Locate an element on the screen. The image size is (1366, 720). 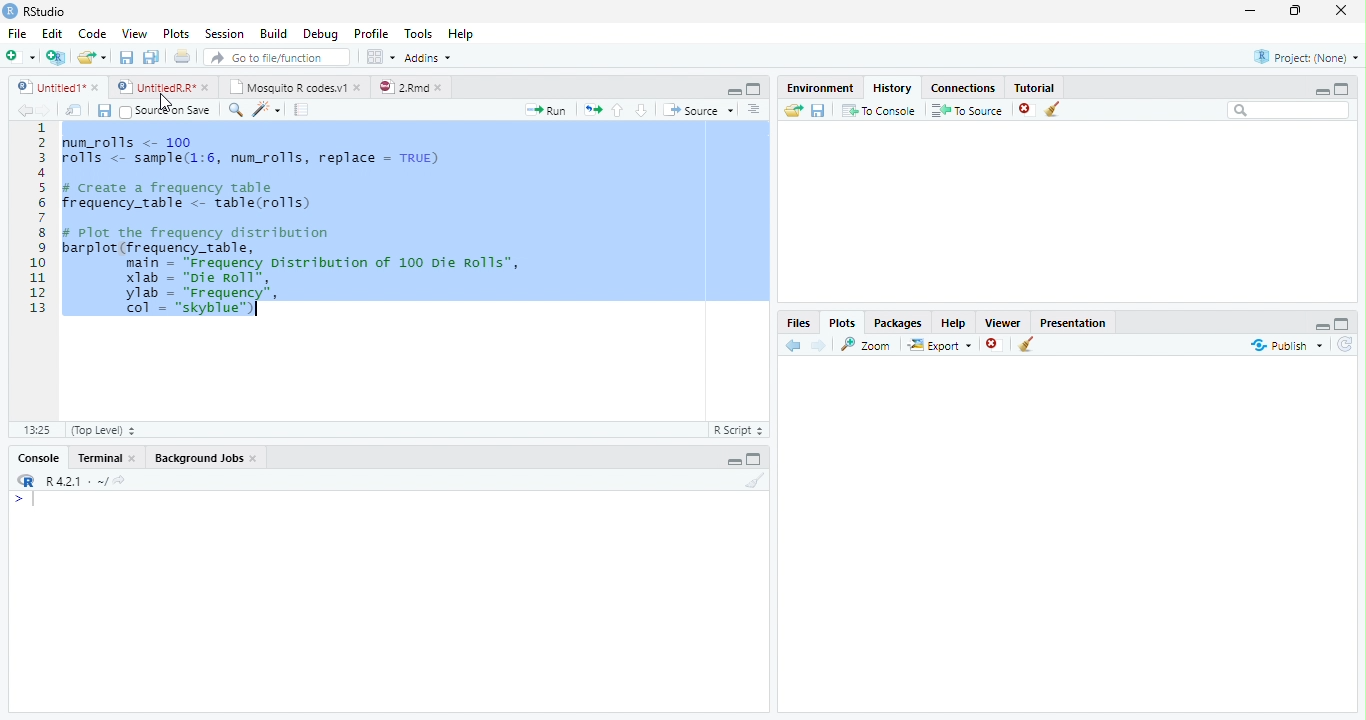
History is located at coordinates (893, 86).